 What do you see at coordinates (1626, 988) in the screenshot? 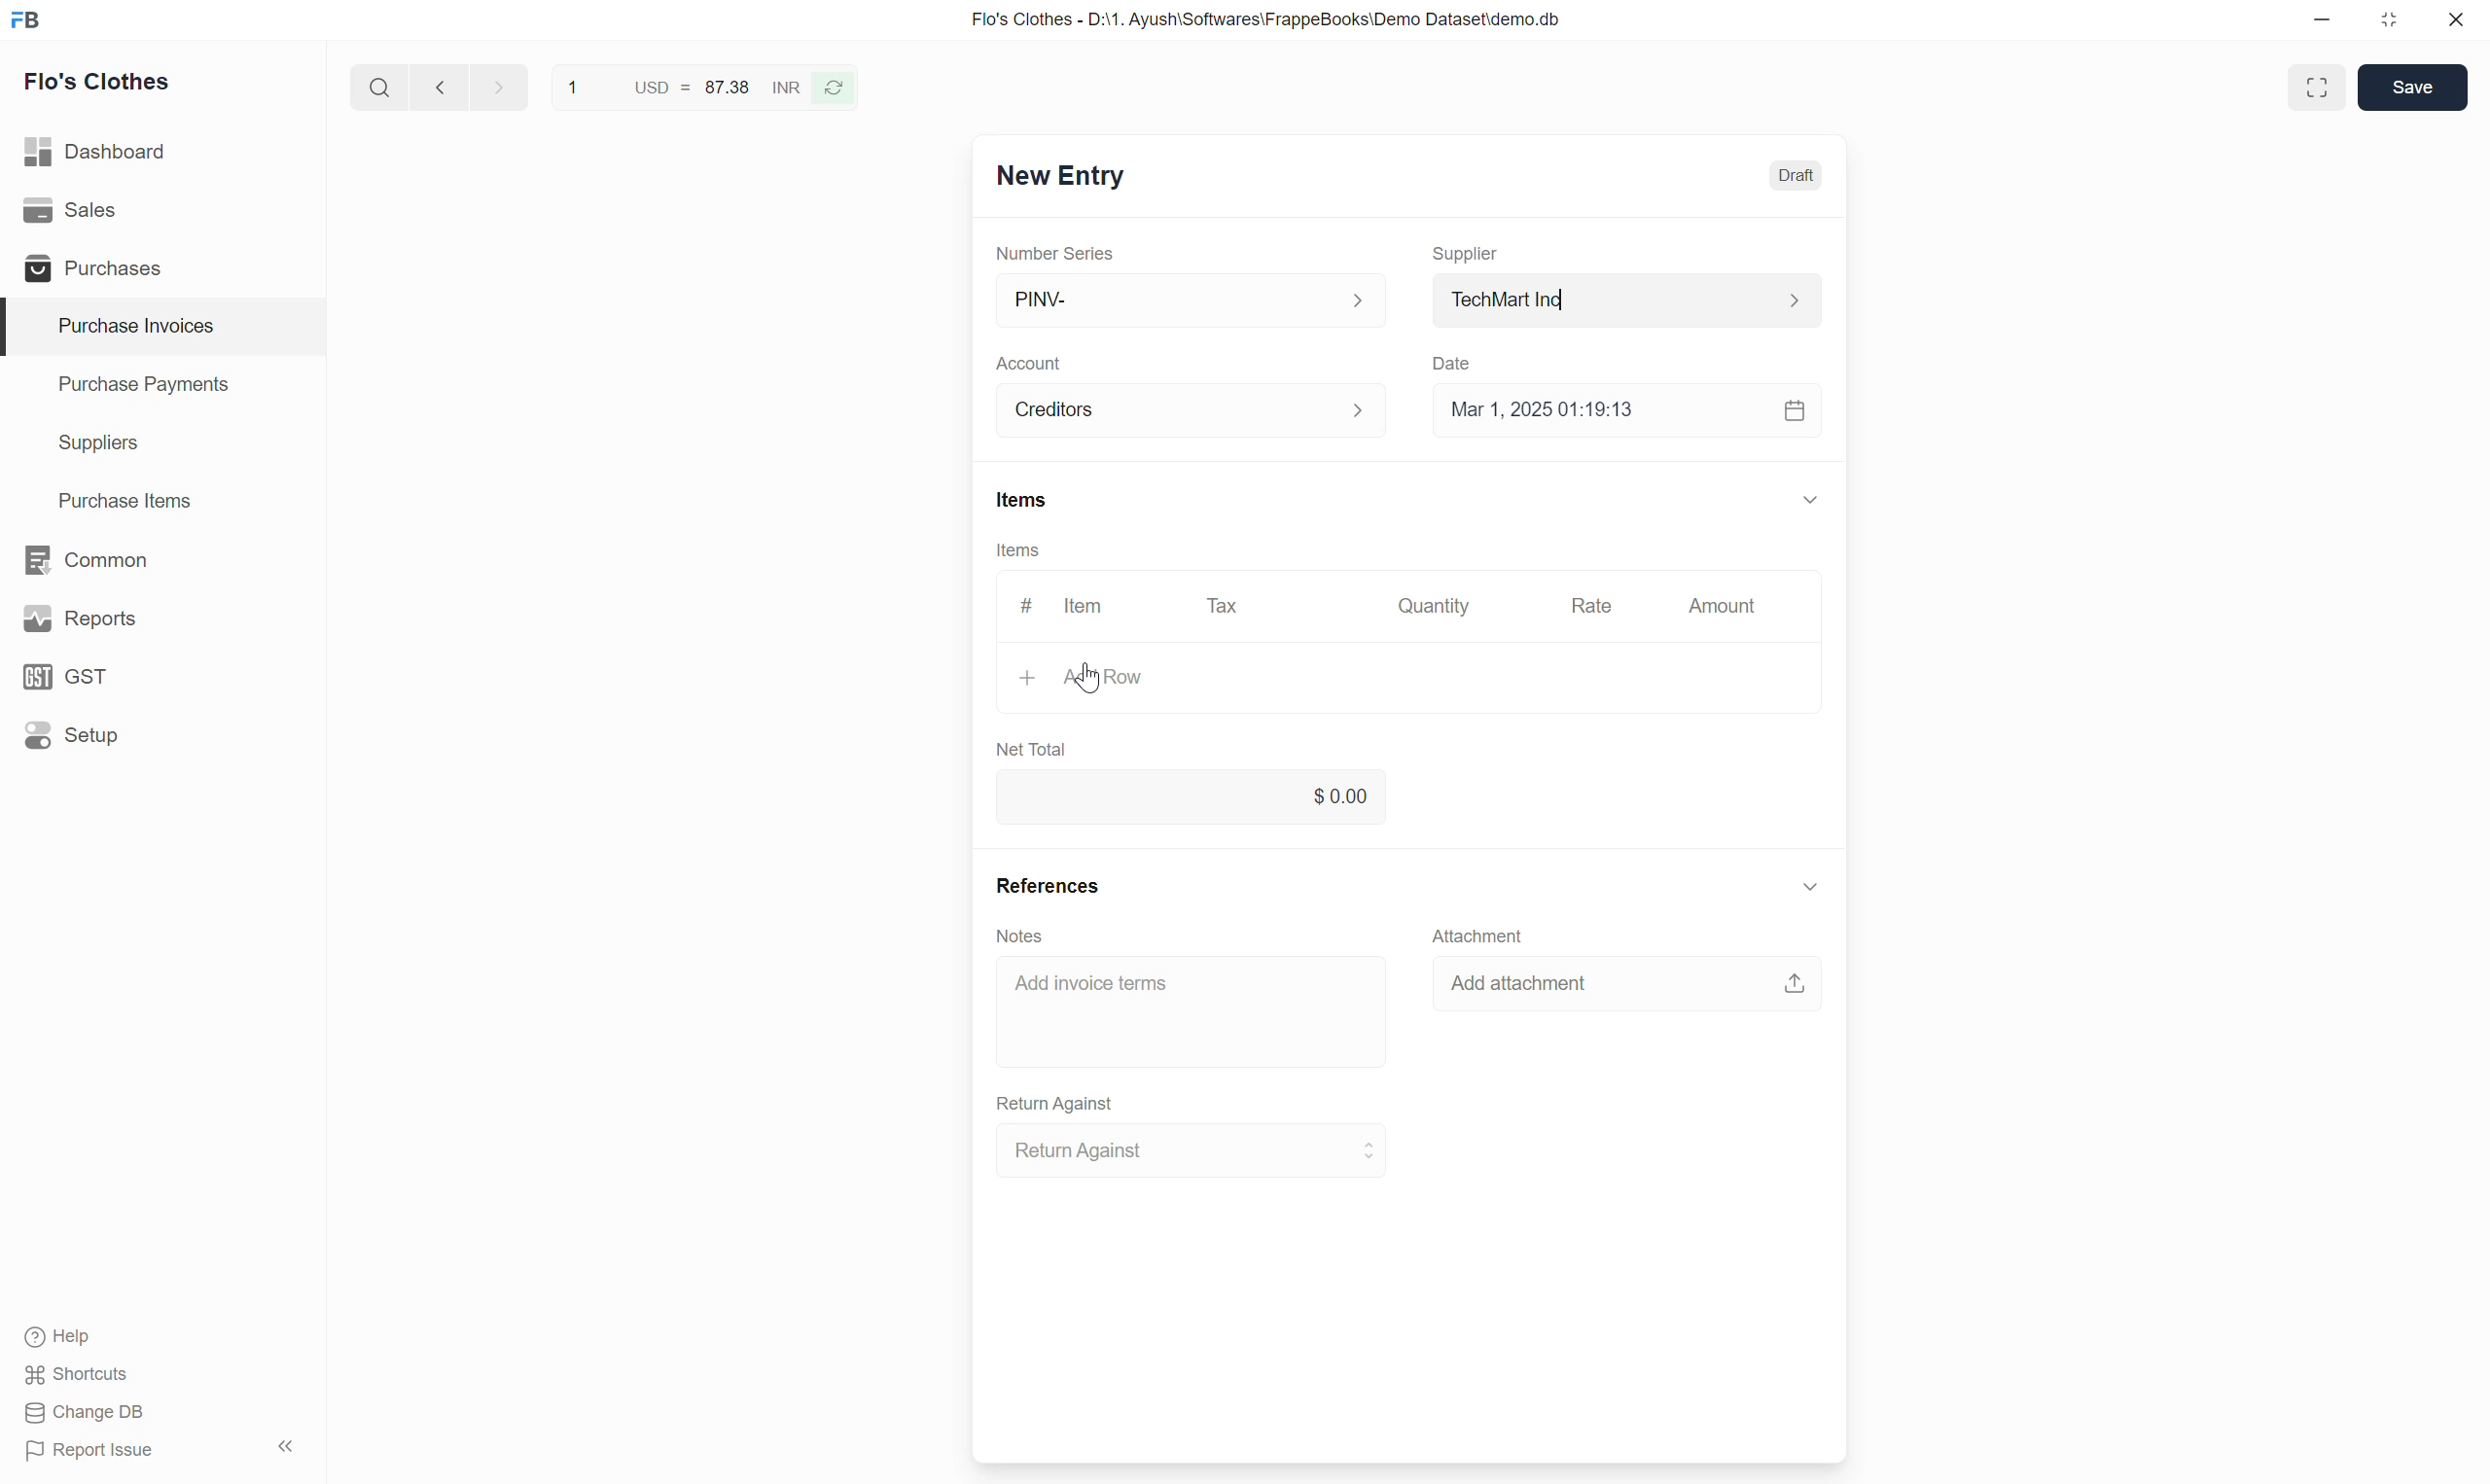
I see `Add attachment` at bounding box center [1626, 988].